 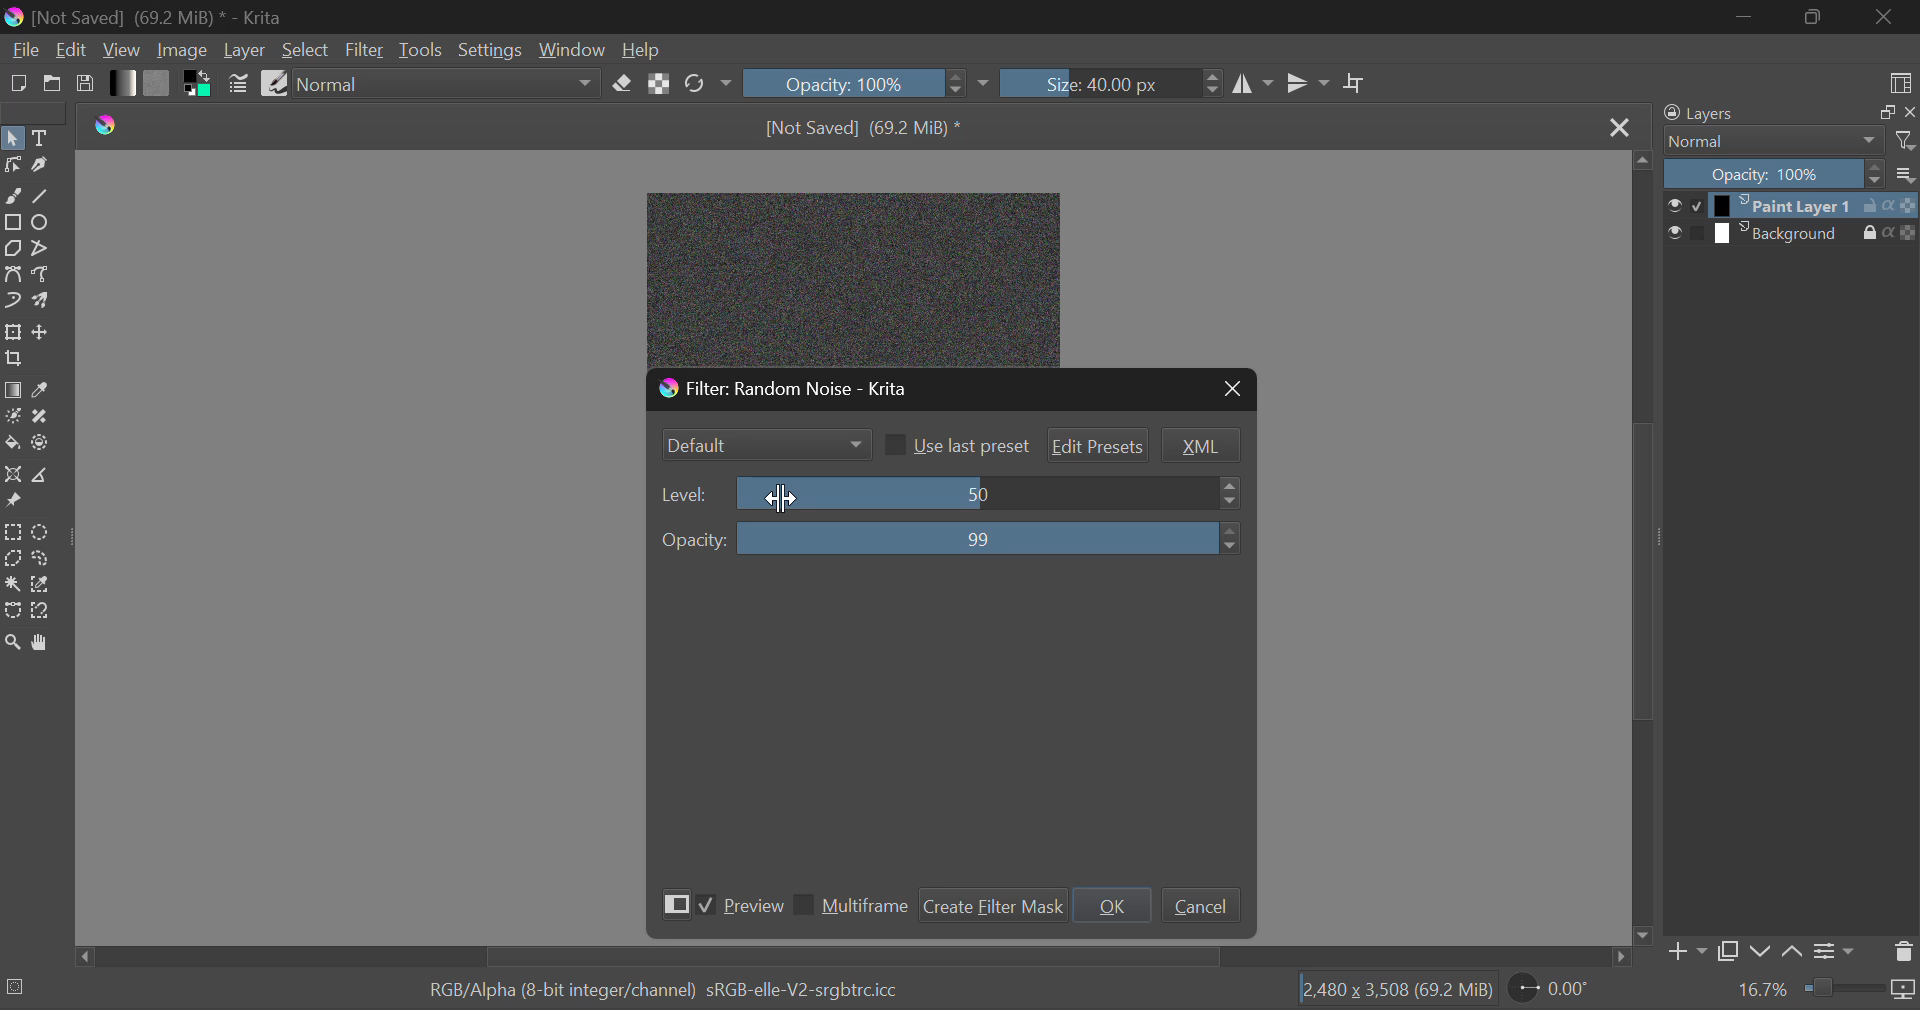 I want to click on Polyline, so click(x=43, y=248).